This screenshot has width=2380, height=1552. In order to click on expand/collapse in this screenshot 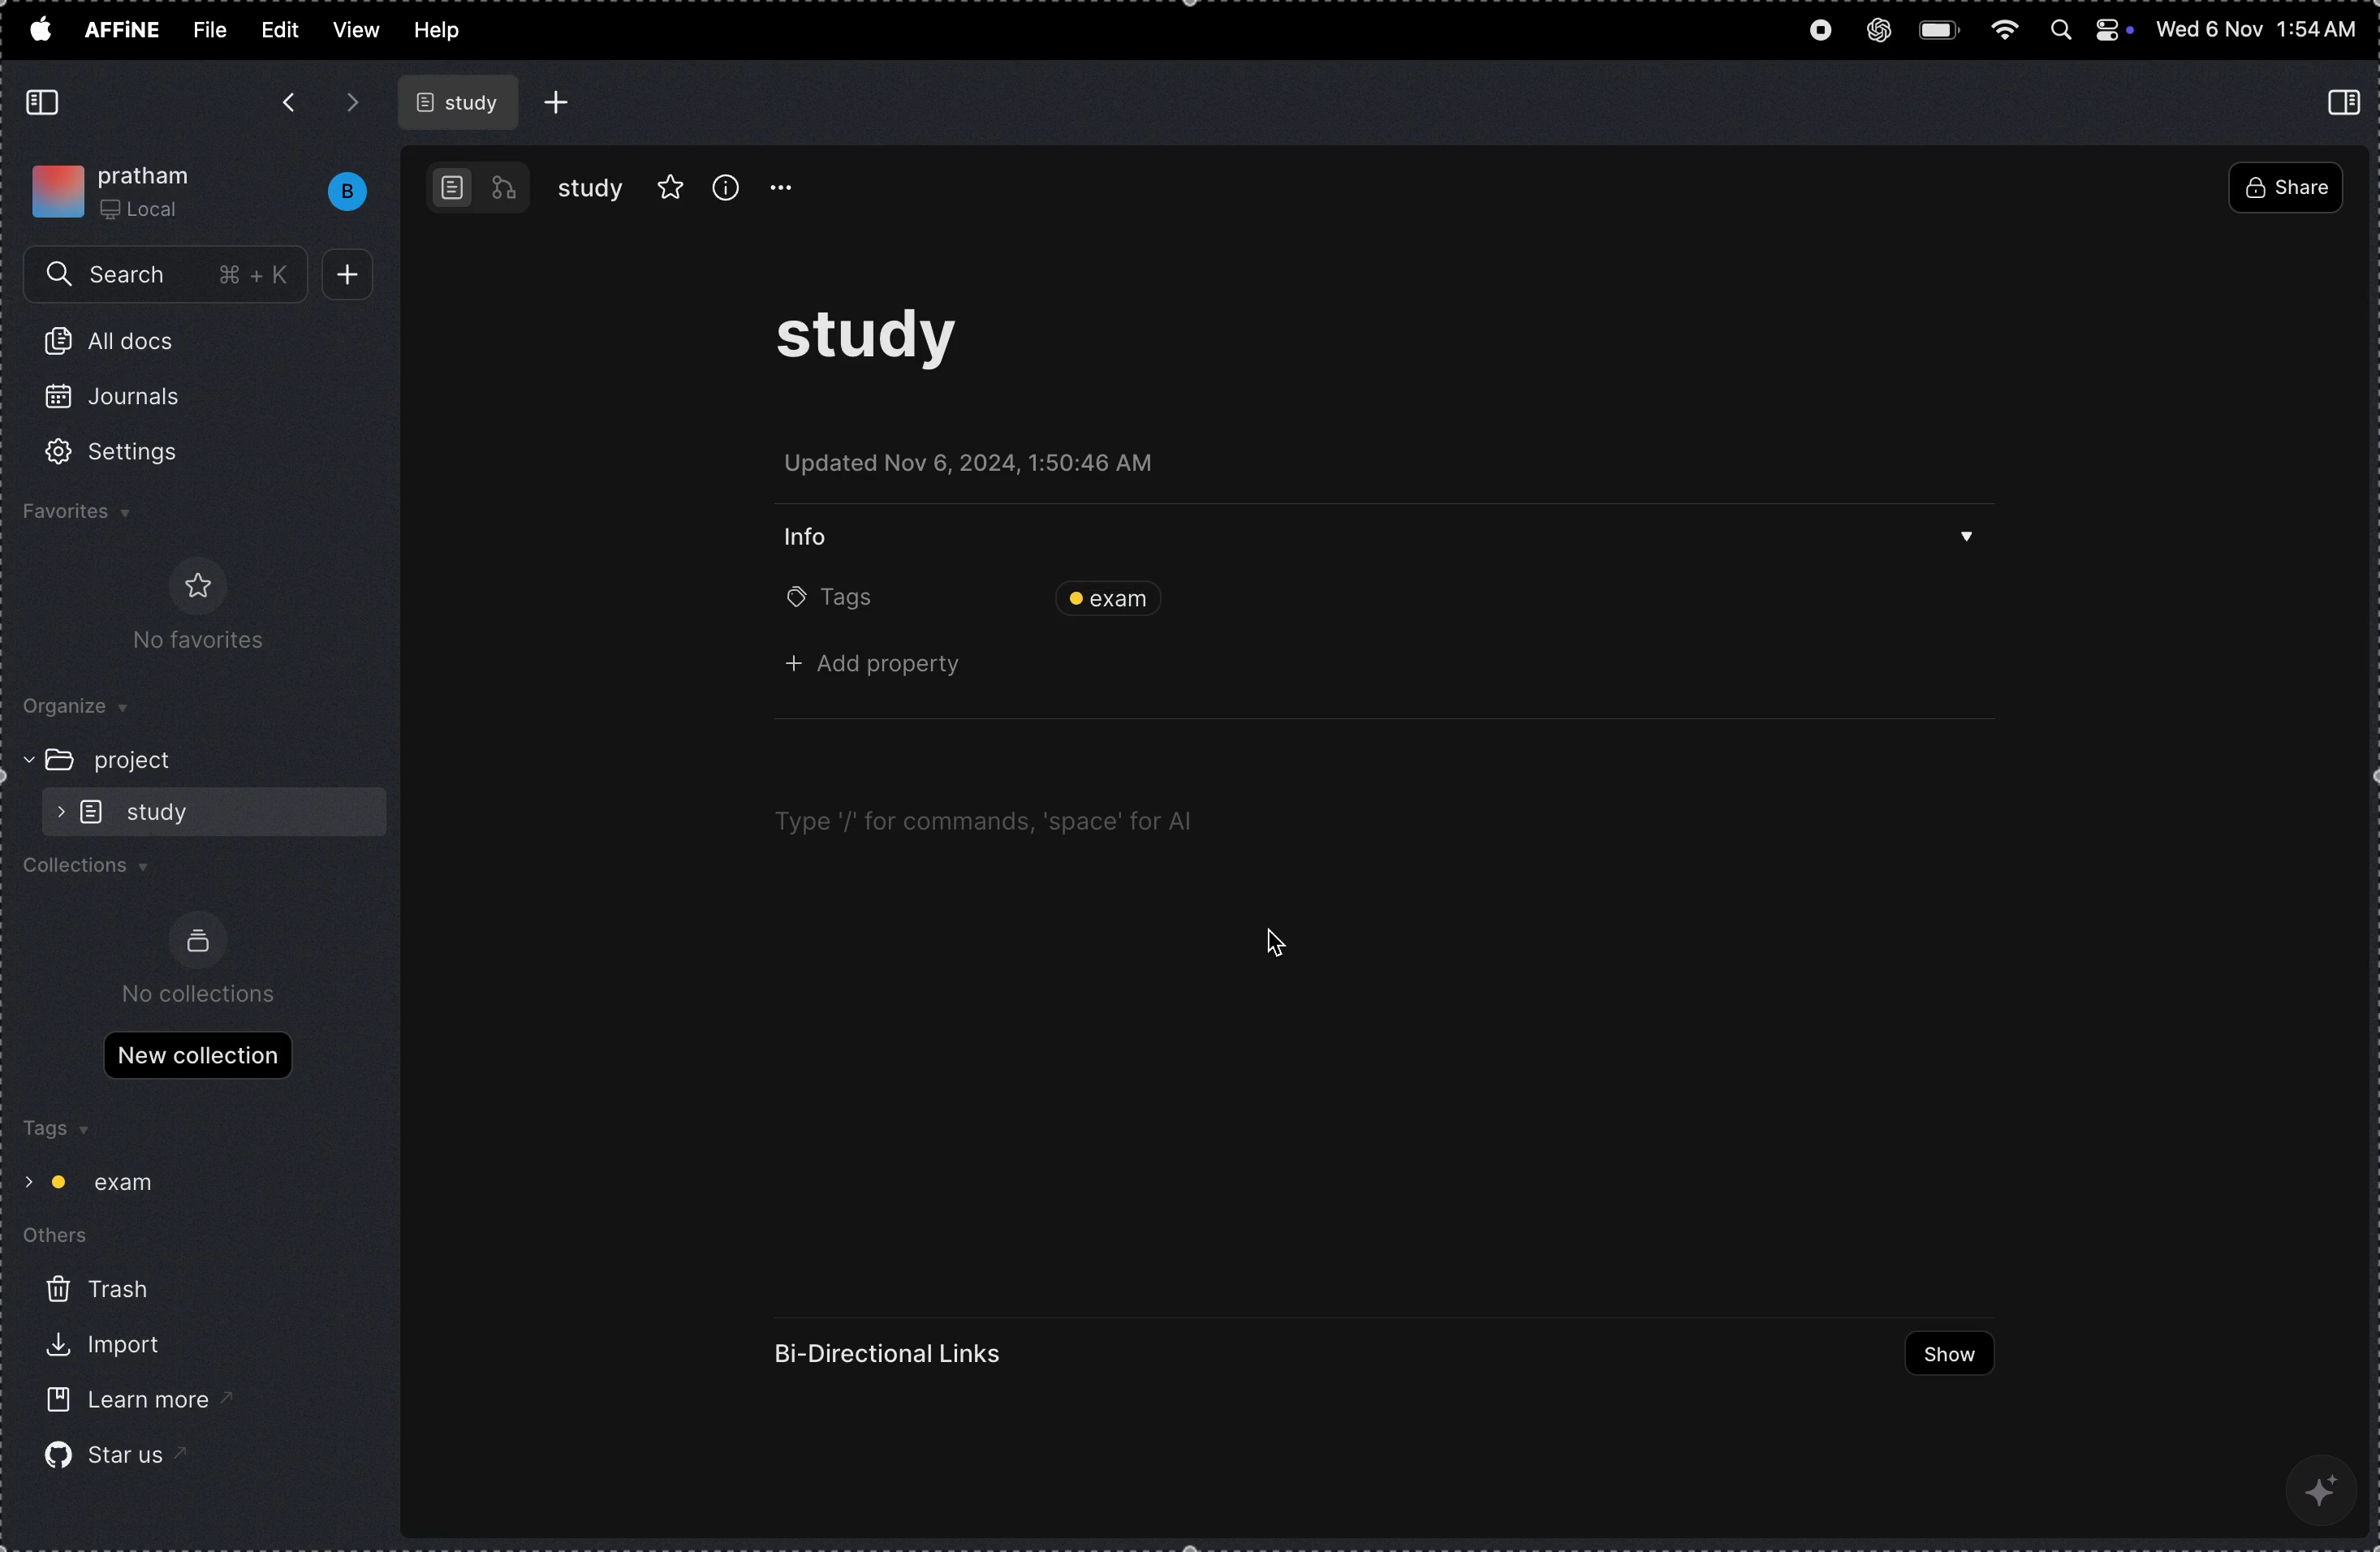, I will do `click(54, 811)`.